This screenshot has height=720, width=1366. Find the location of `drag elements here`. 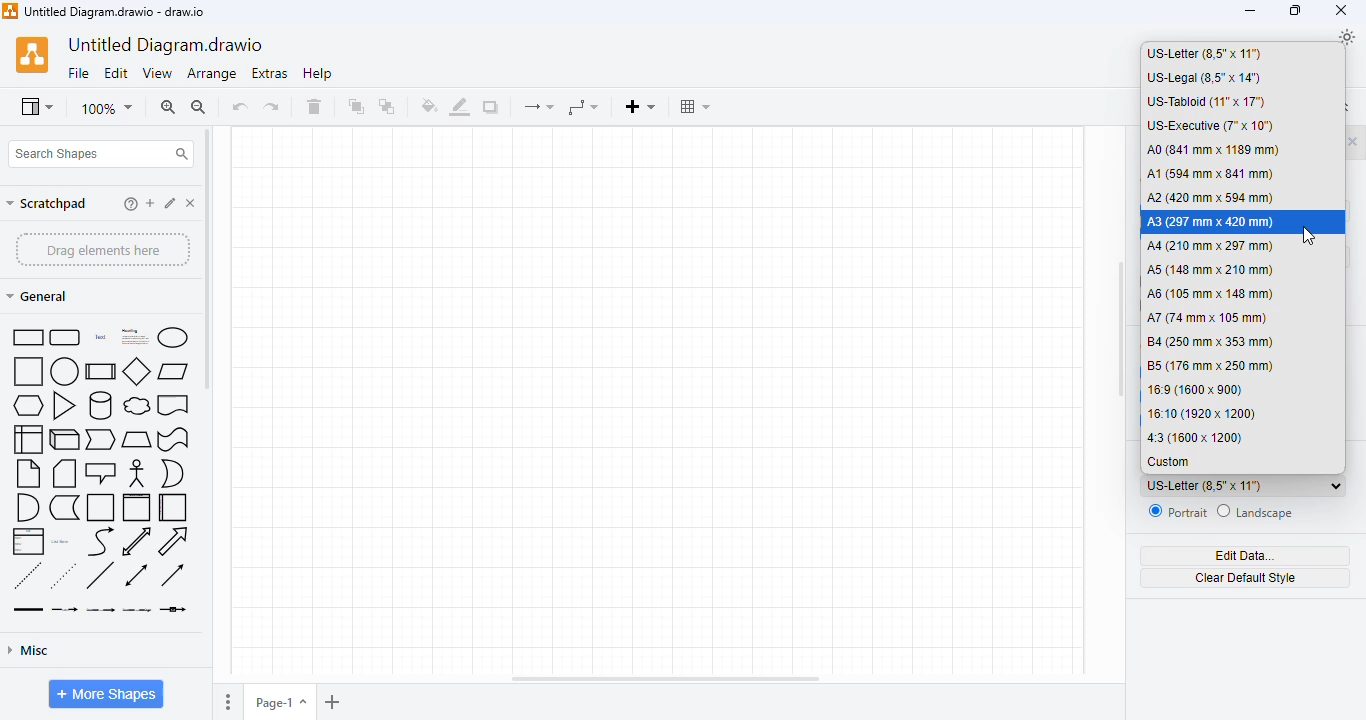

drag elements here is located at coordinates (102, 249).